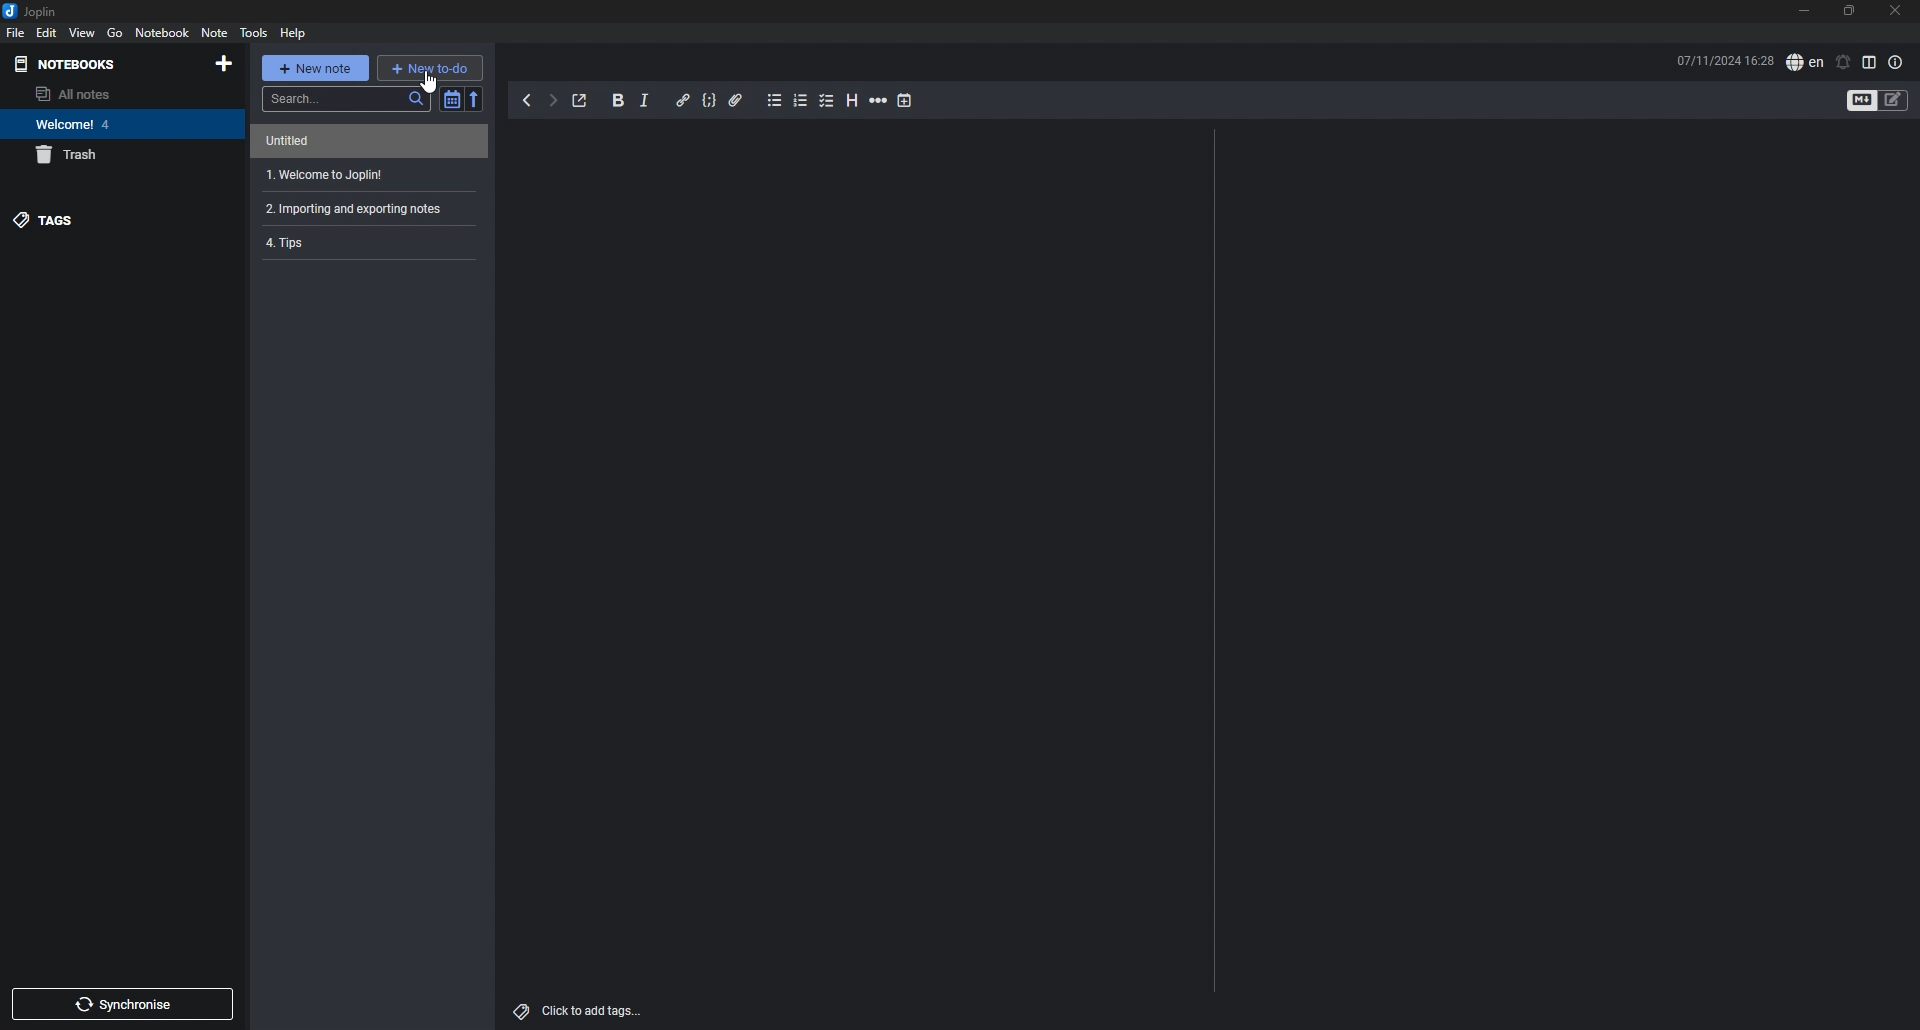 This screenshot has height=1030, width=1920. Describe the element at coordinates (828, 101) in the screenshot. I see `checkbox` at that location.